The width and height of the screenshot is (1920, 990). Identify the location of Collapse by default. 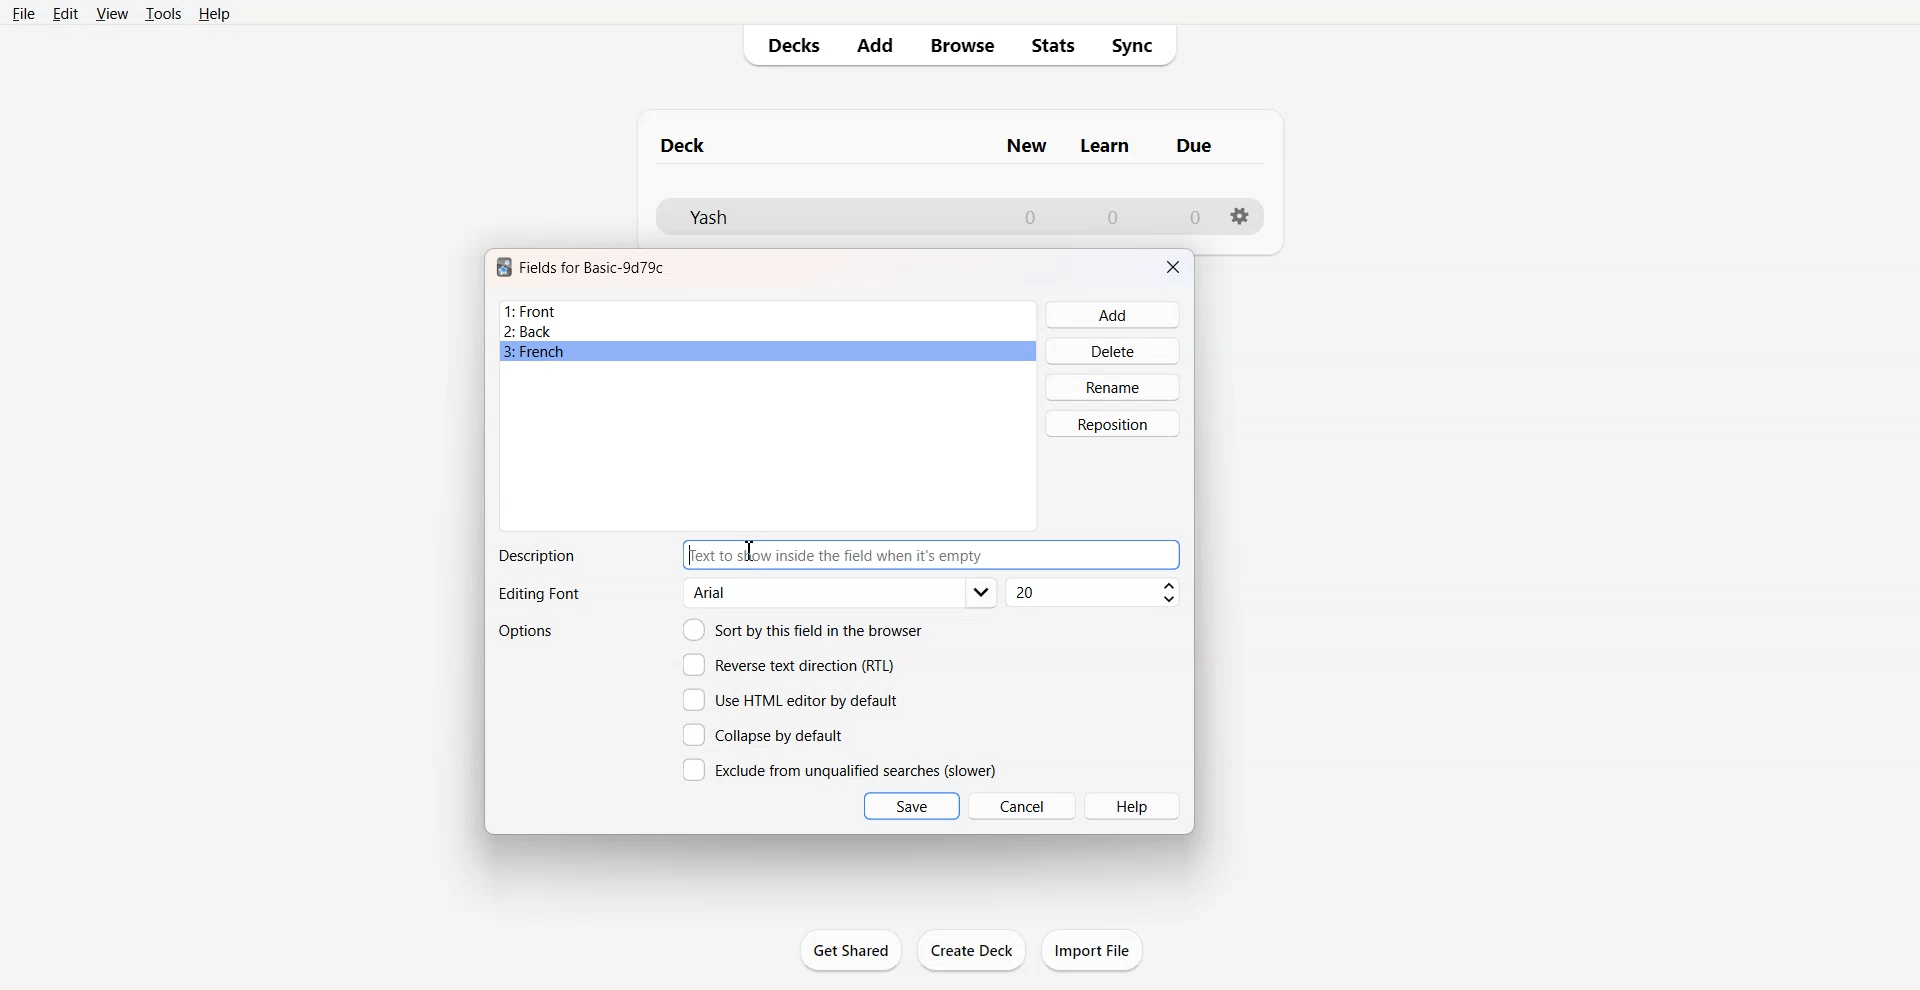
(767, 734).